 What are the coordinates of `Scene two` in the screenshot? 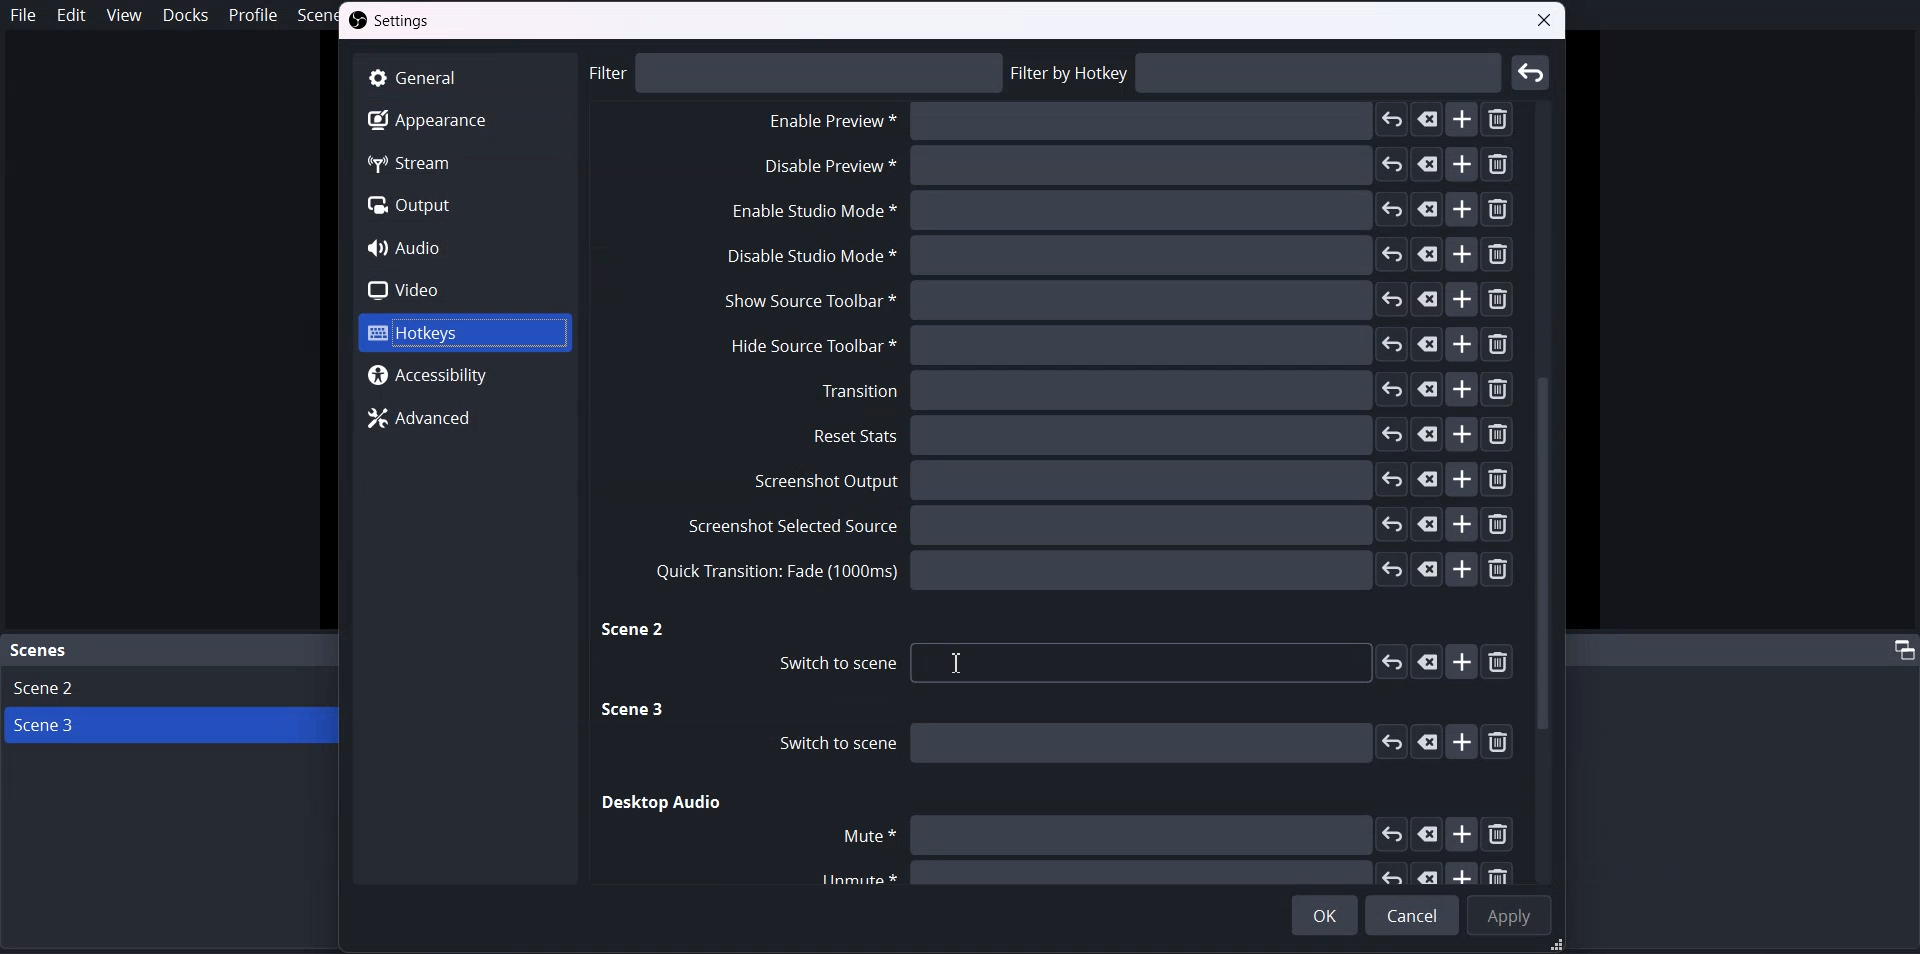 It's located at (635, 631).